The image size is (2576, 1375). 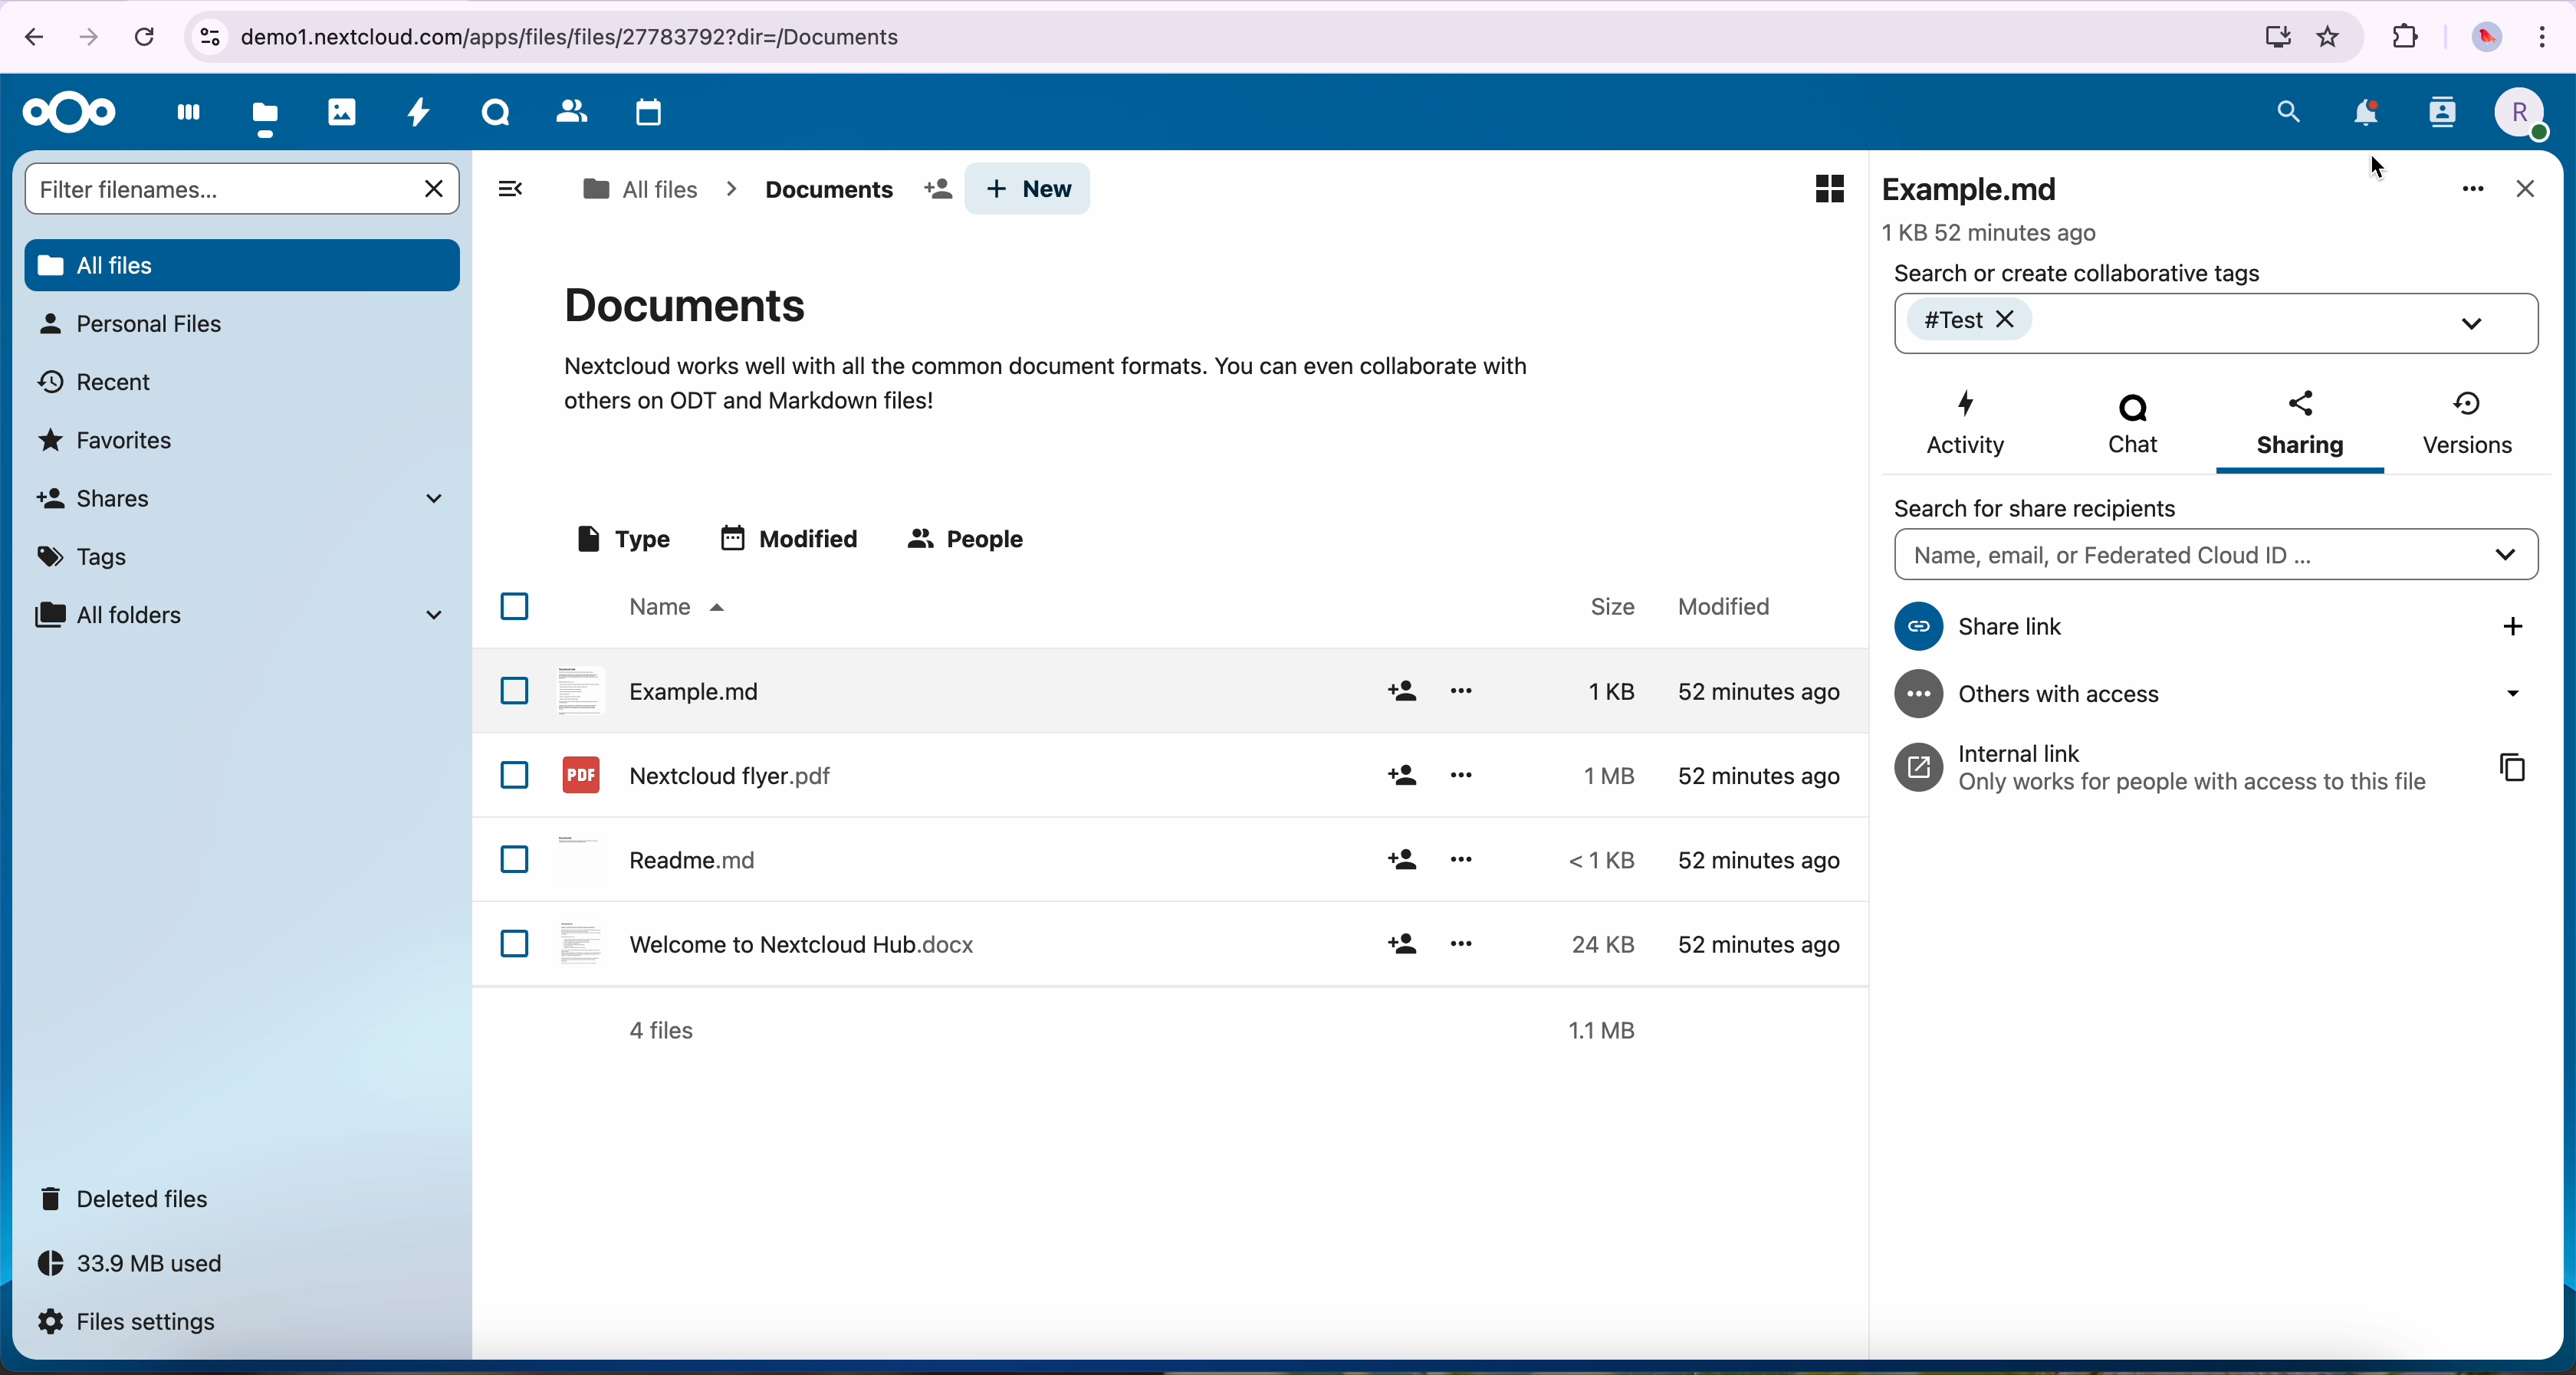 I want to click on 4 files, so click(x=662, y=1031).